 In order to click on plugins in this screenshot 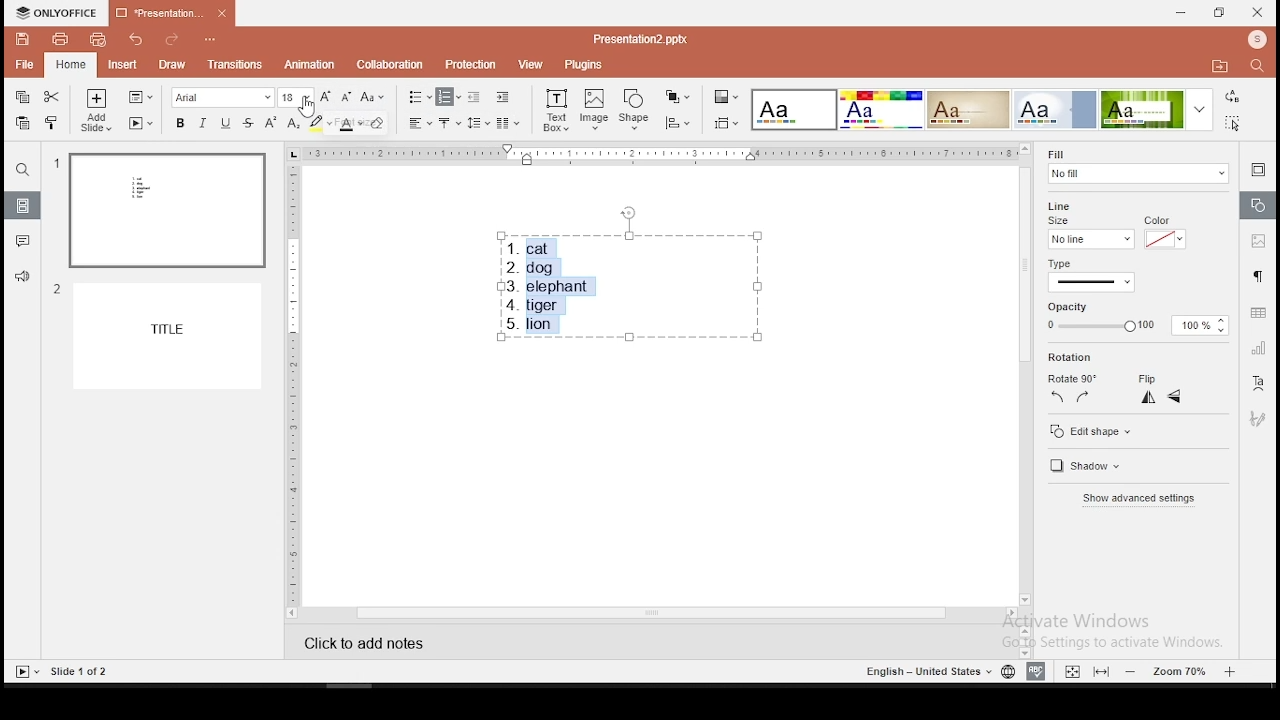, I will do `click(584, 65)`.